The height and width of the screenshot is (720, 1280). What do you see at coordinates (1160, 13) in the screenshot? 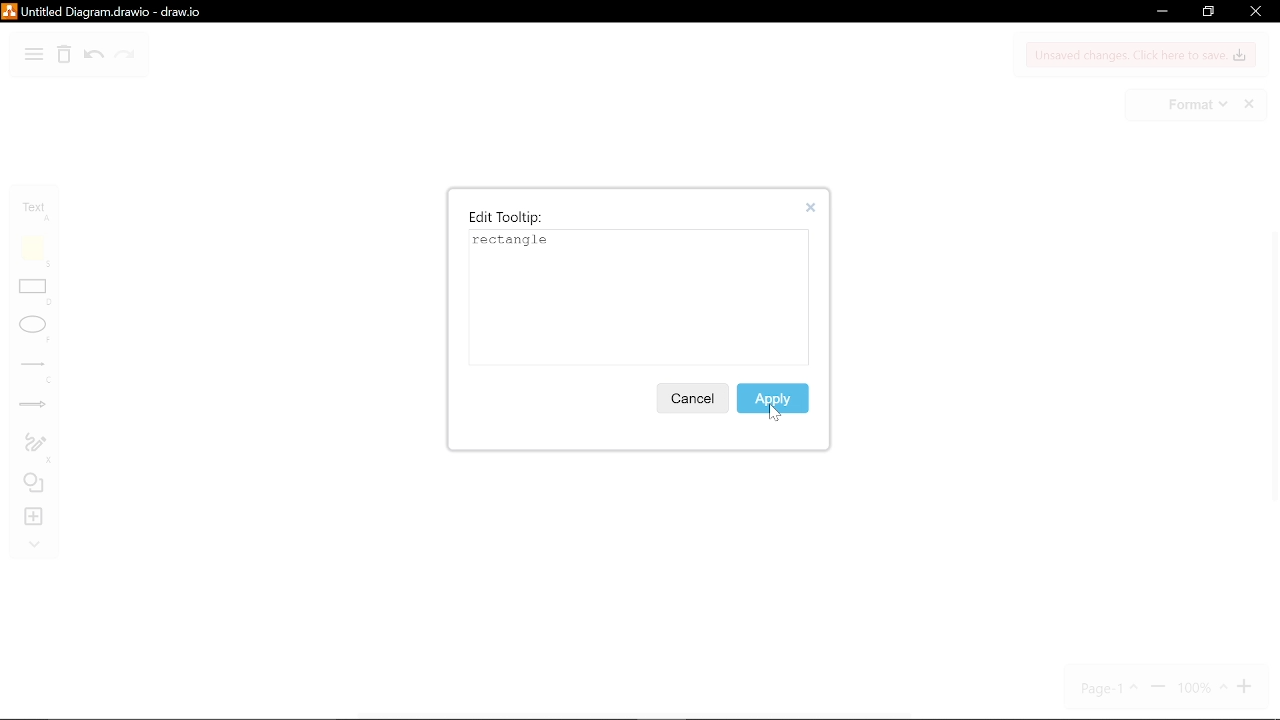
I see `minimize` at bounding box center [1160, 13].